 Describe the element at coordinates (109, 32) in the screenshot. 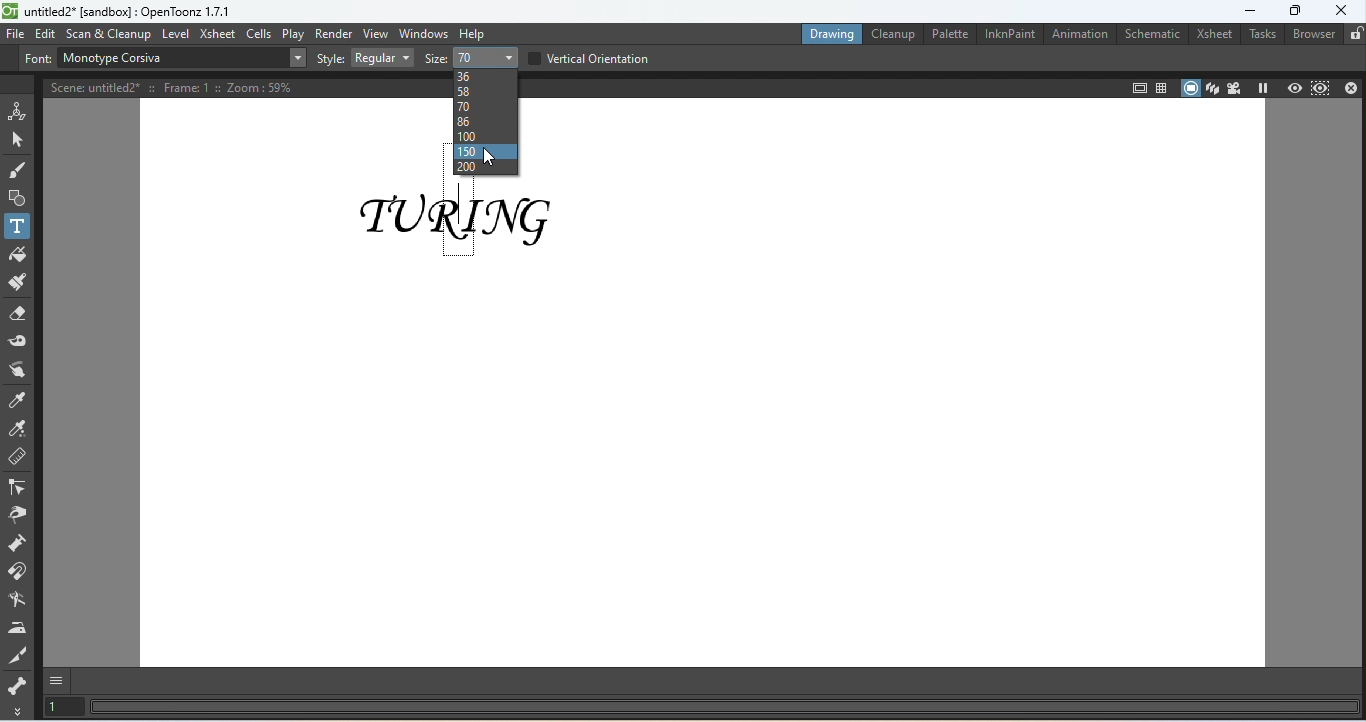

I see `Scan & Cleanup` at that location.